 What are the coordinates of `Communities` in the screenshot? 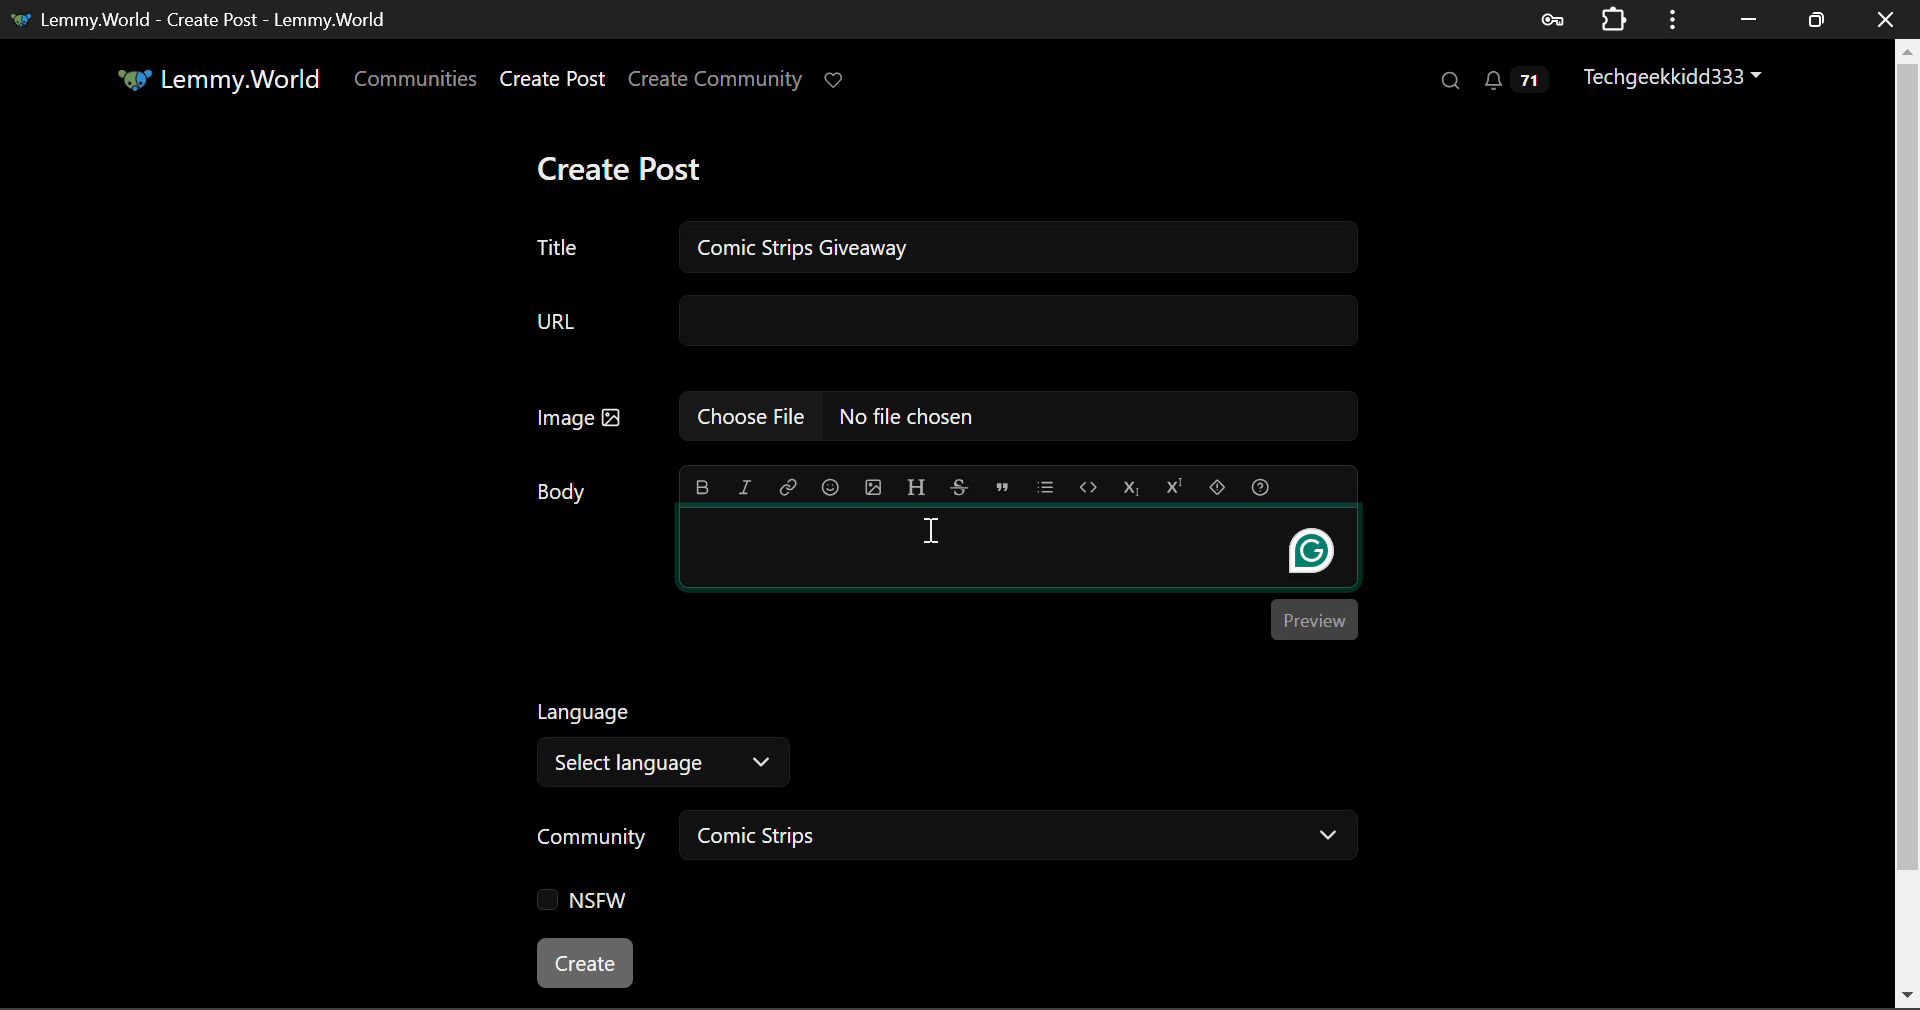 It's located at (418, 82).